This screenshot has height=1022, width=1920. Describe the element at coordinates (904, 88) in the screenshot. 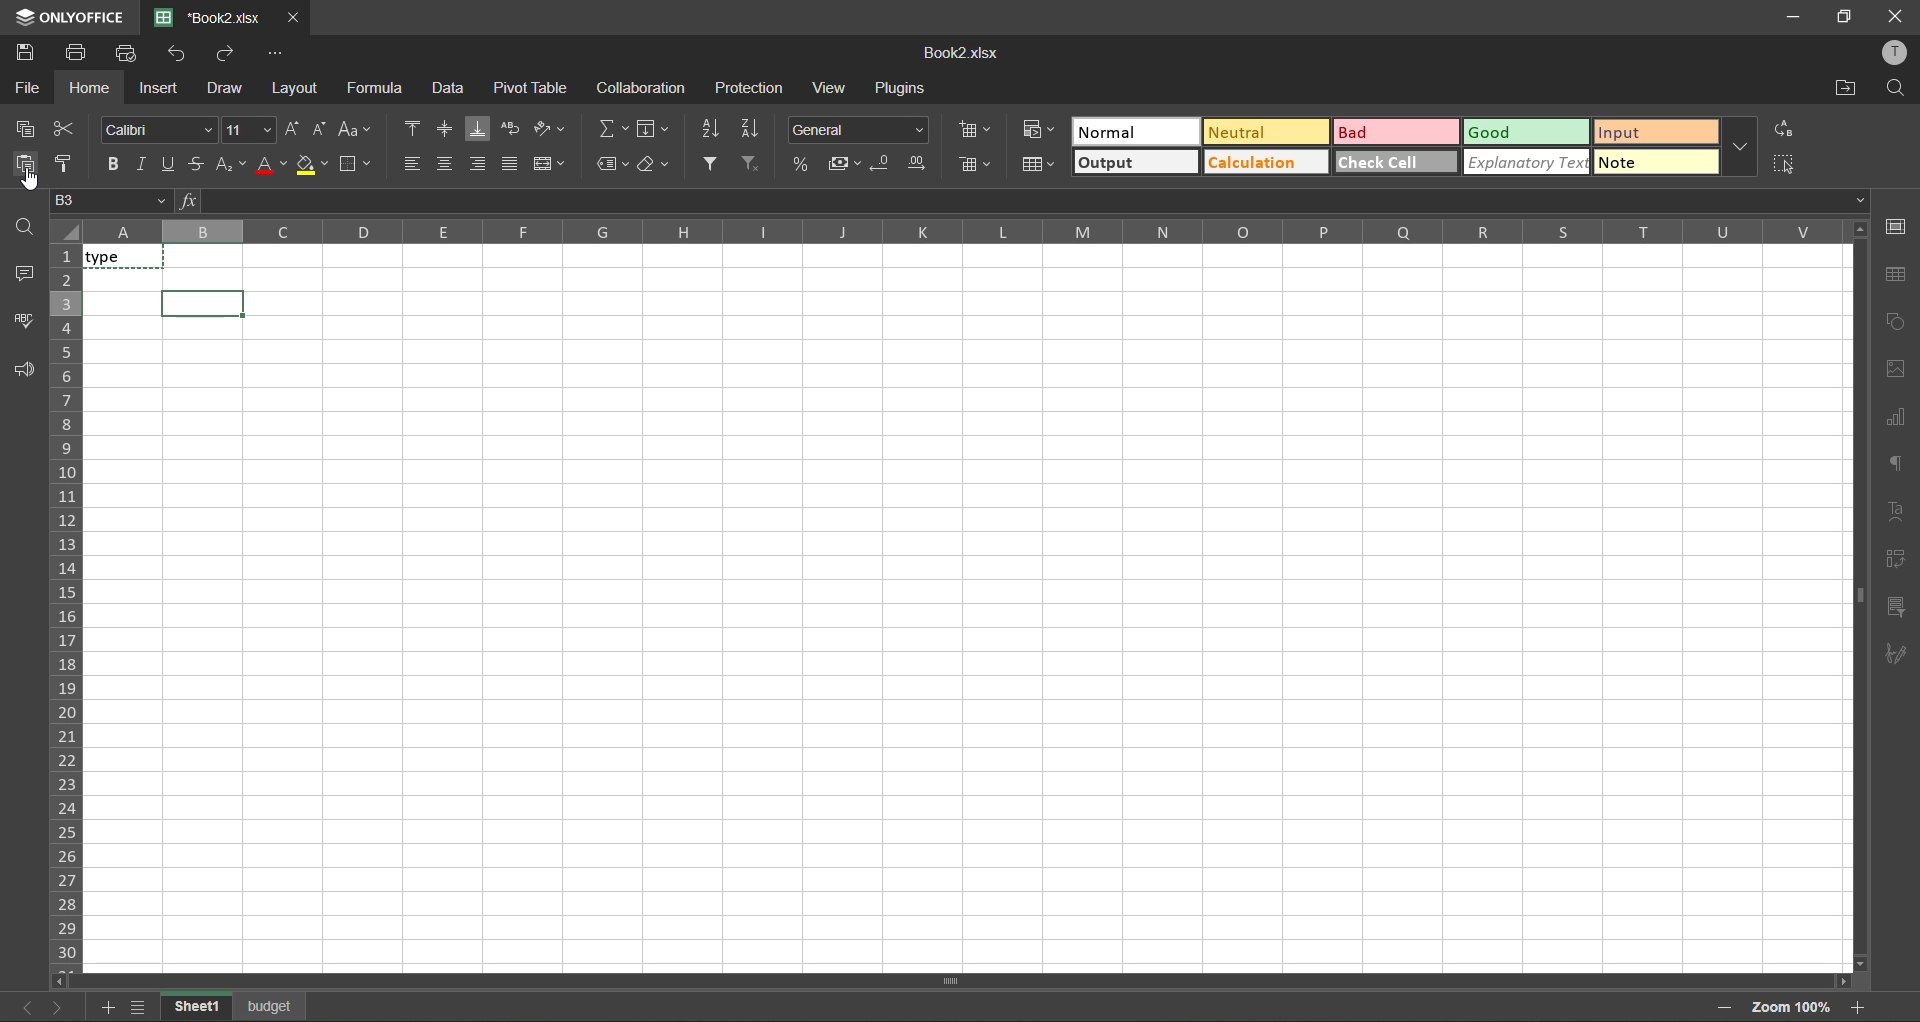

I see `plugins` at that location.